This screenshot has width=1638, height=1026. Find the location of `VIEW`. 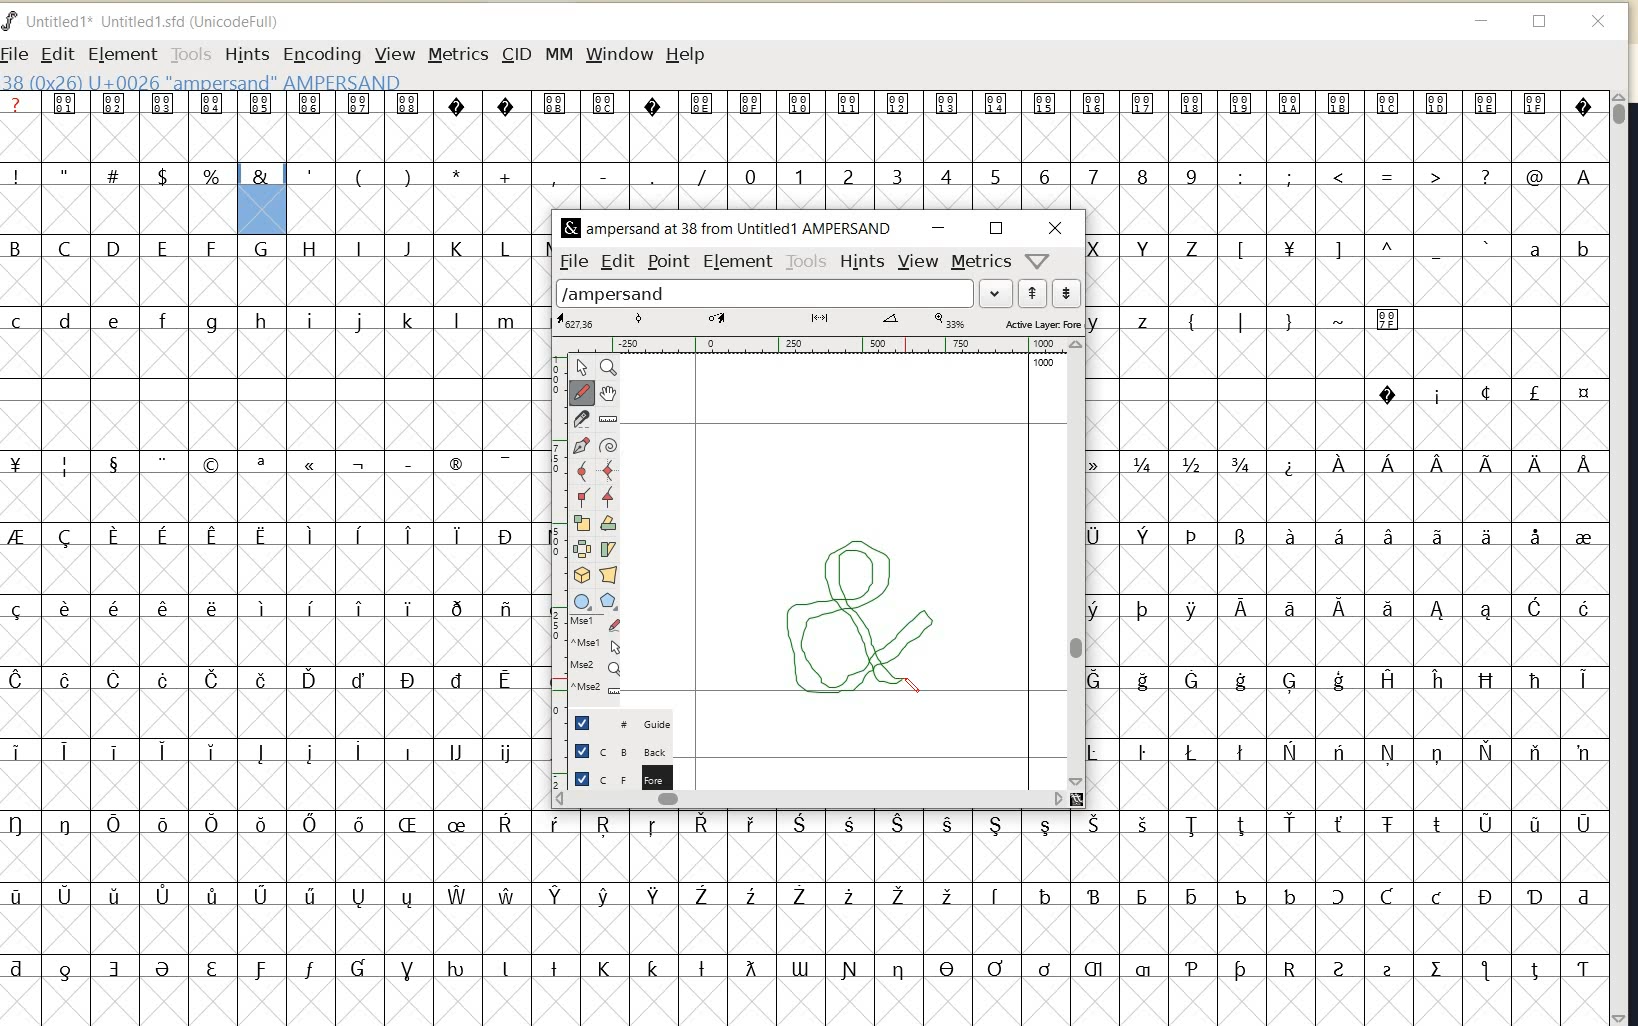

VIEW is located at coordinates (920, 262).